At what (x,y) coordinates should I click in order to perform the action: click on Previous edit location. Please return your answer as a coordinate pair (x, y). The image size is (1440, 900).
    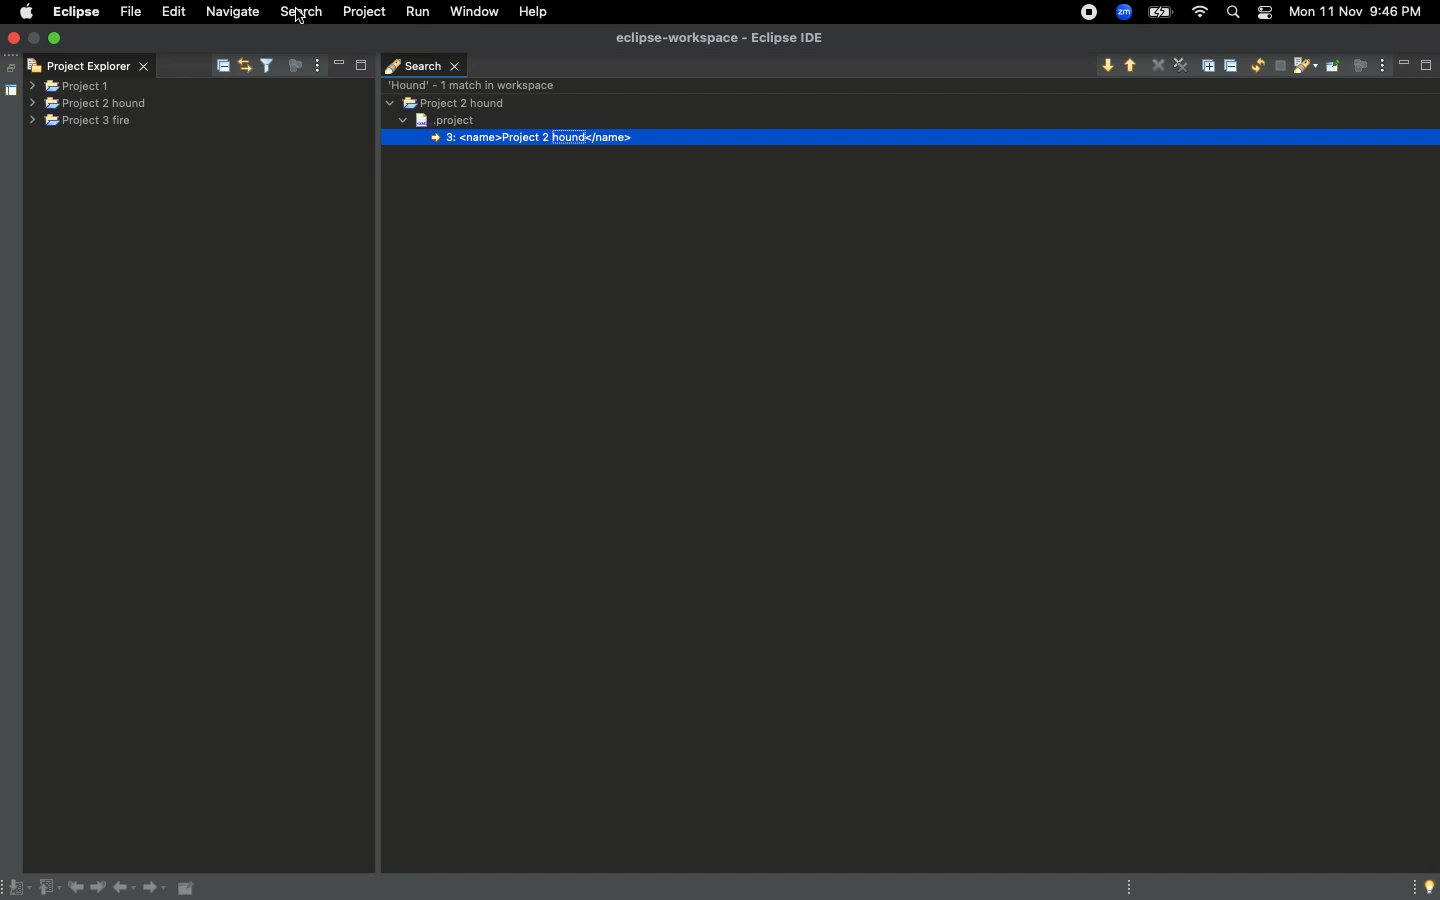
    Looking at the image, I should click on (79, 888).